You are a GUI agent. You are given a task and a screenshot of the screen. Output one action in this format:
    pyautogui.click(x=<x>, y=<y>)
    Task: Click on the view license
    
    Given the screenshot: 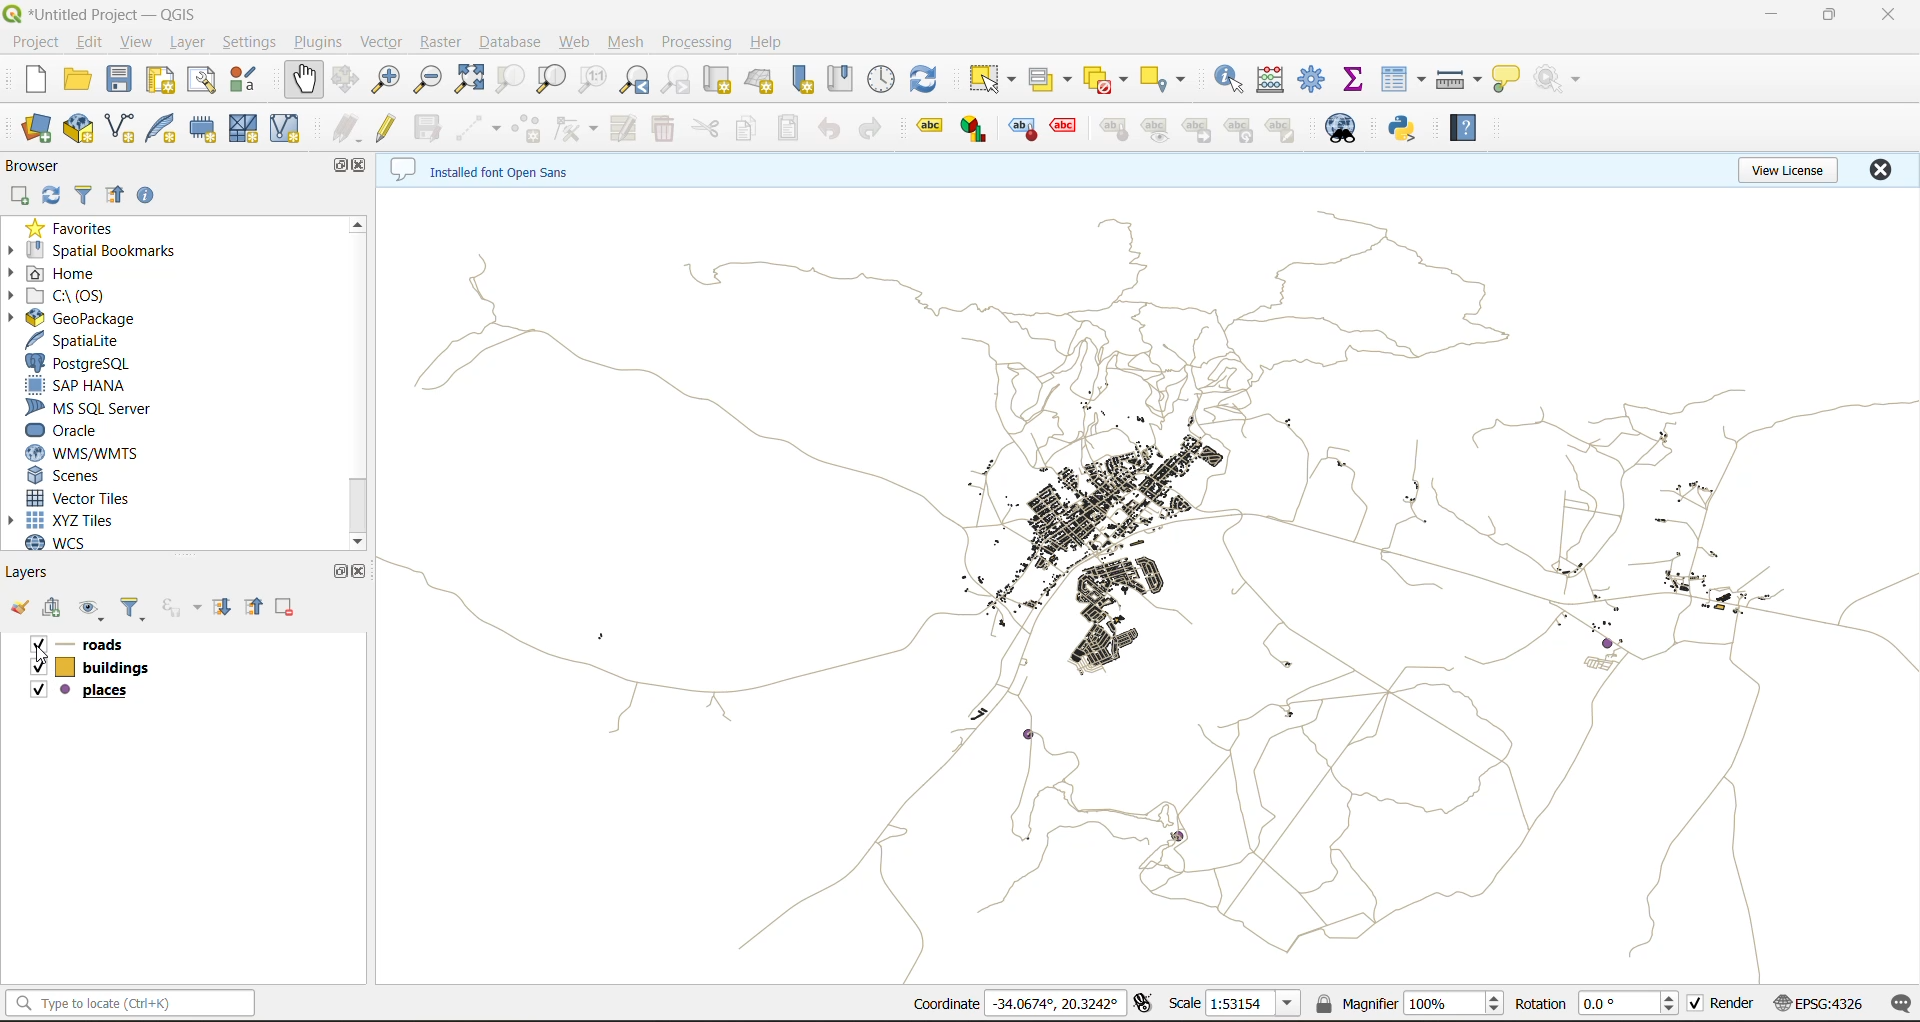 What is the action you would take?
    pyautogui.click(x=1783, y=174)
    